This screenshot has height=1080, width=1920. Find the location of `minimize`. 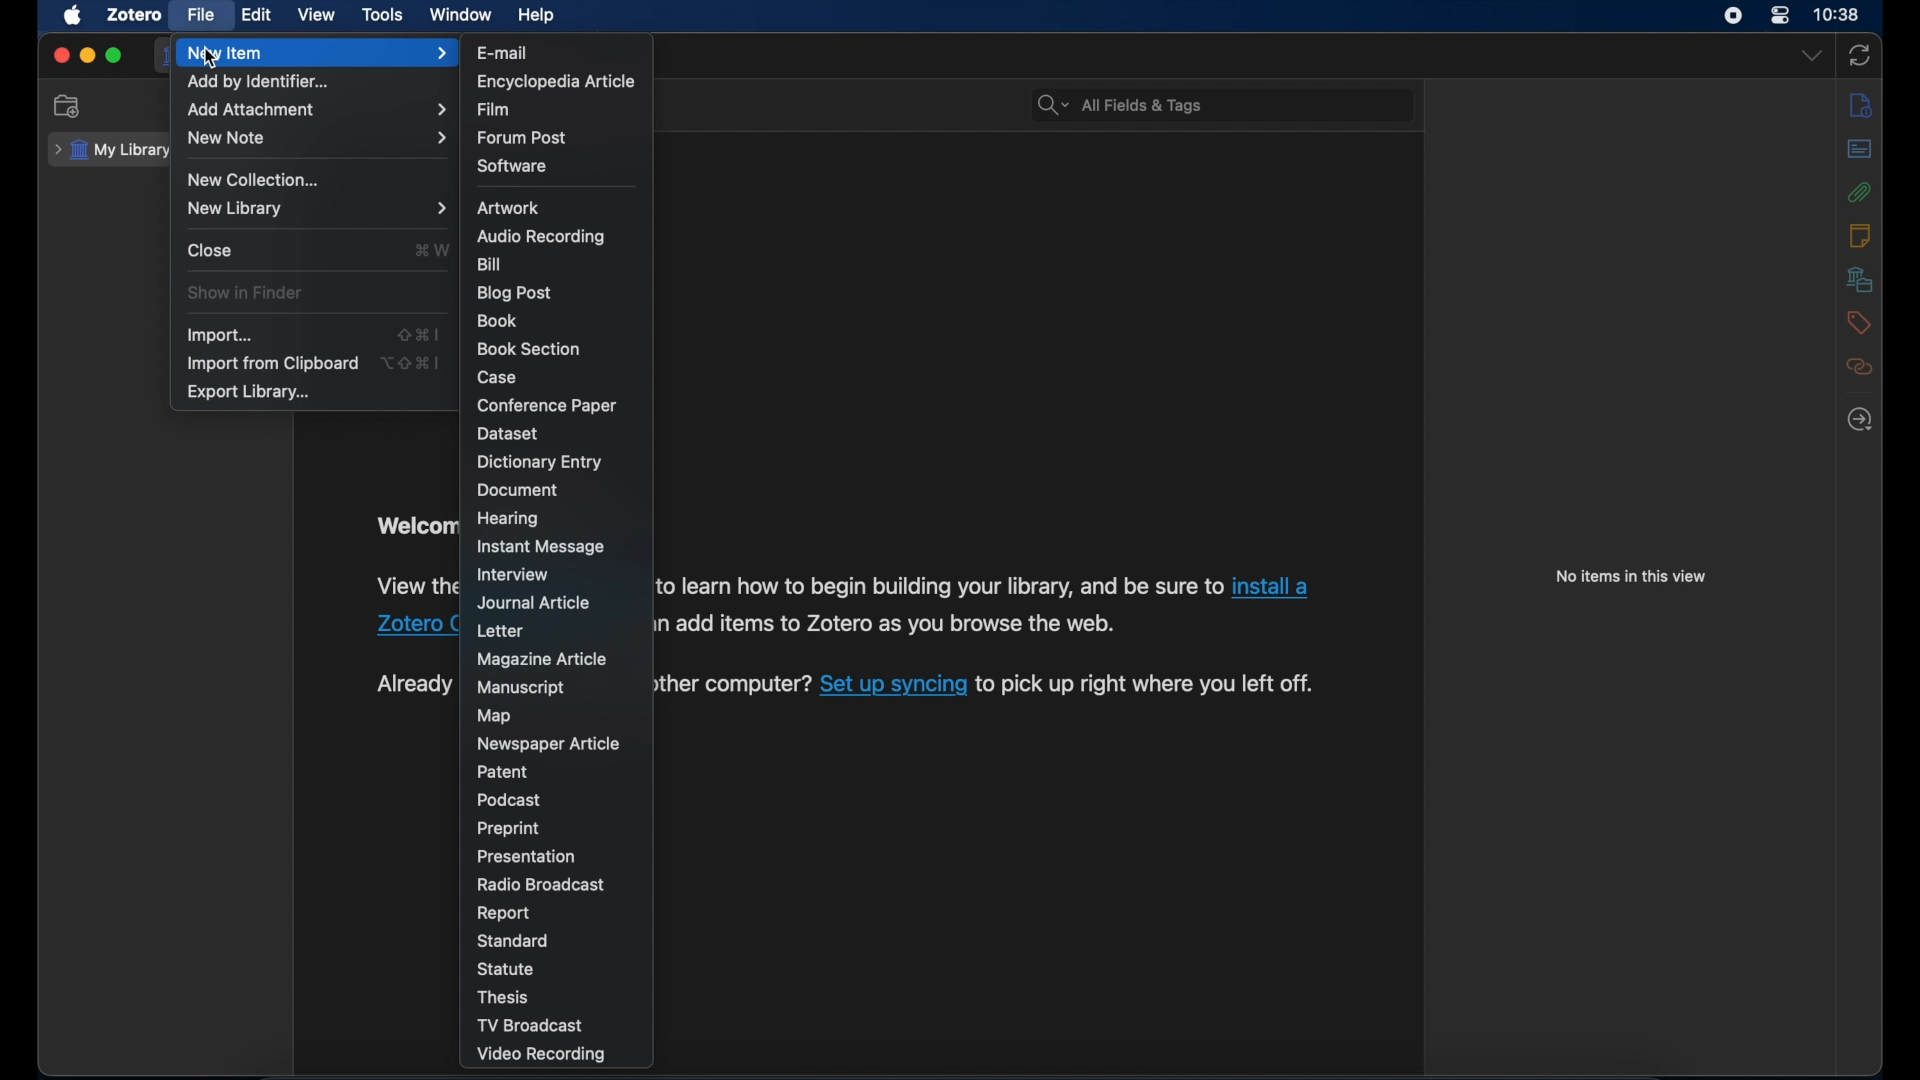

minimize is located at coordinates (86, 56).